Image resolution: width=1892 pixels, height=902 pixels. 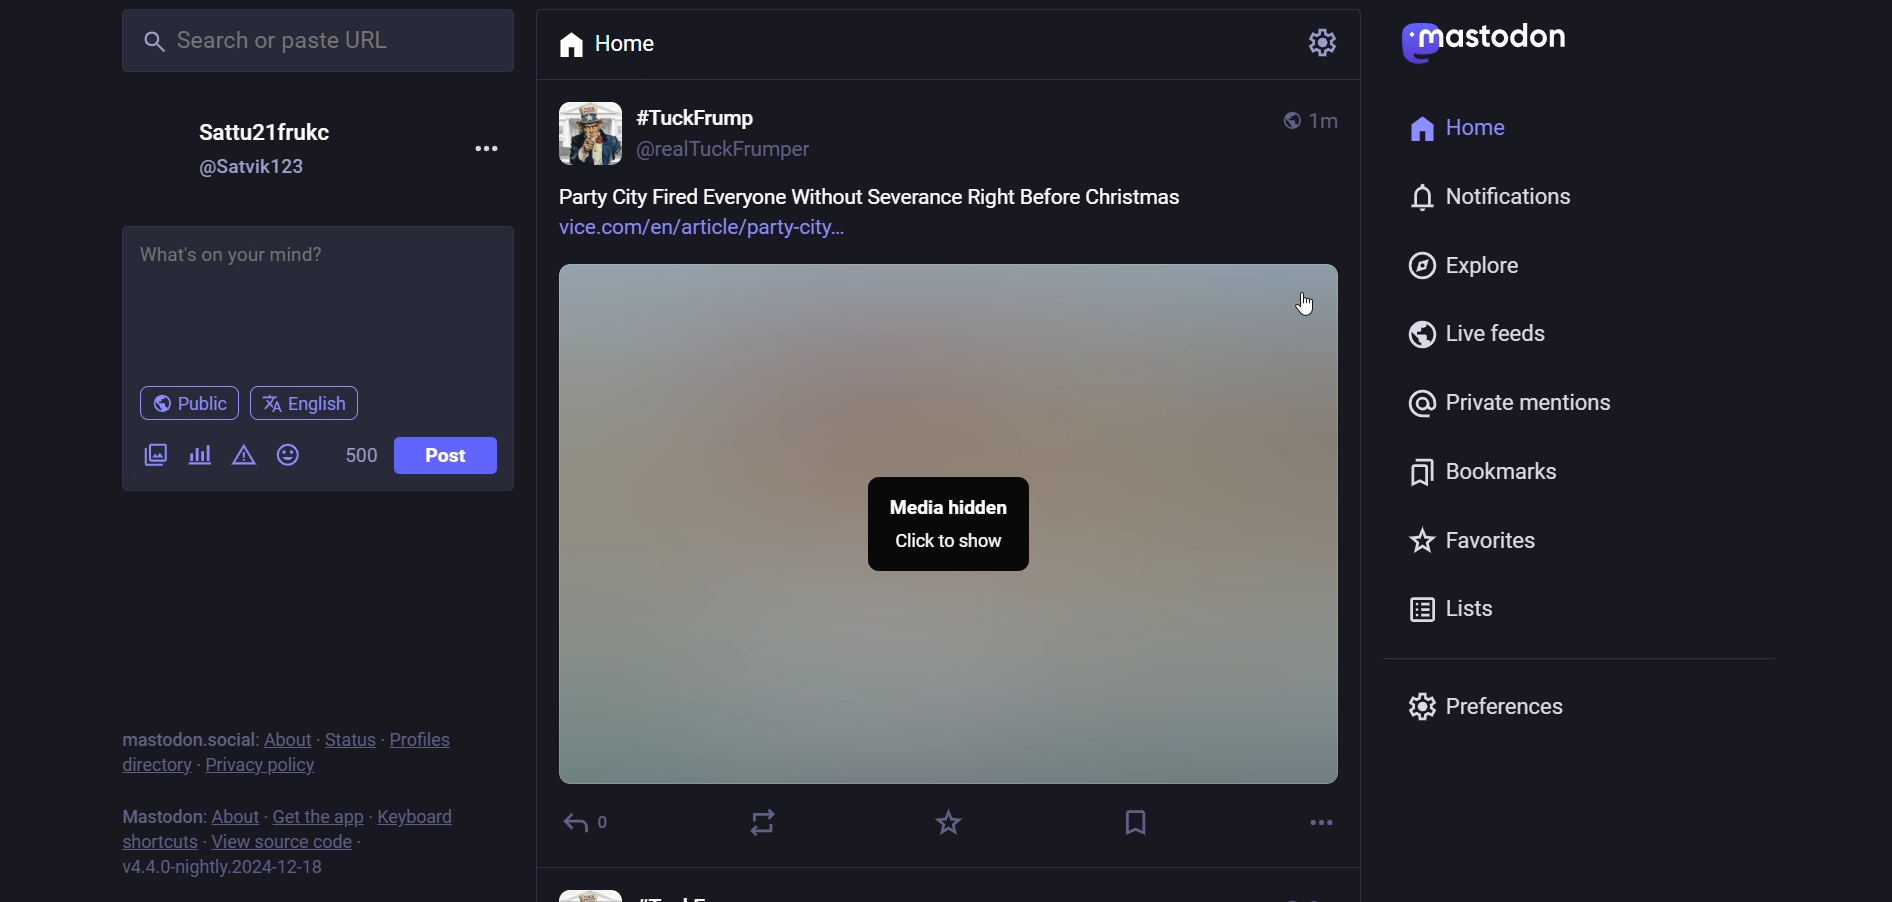 I want to click on View source code, so click(x=283, y=842).